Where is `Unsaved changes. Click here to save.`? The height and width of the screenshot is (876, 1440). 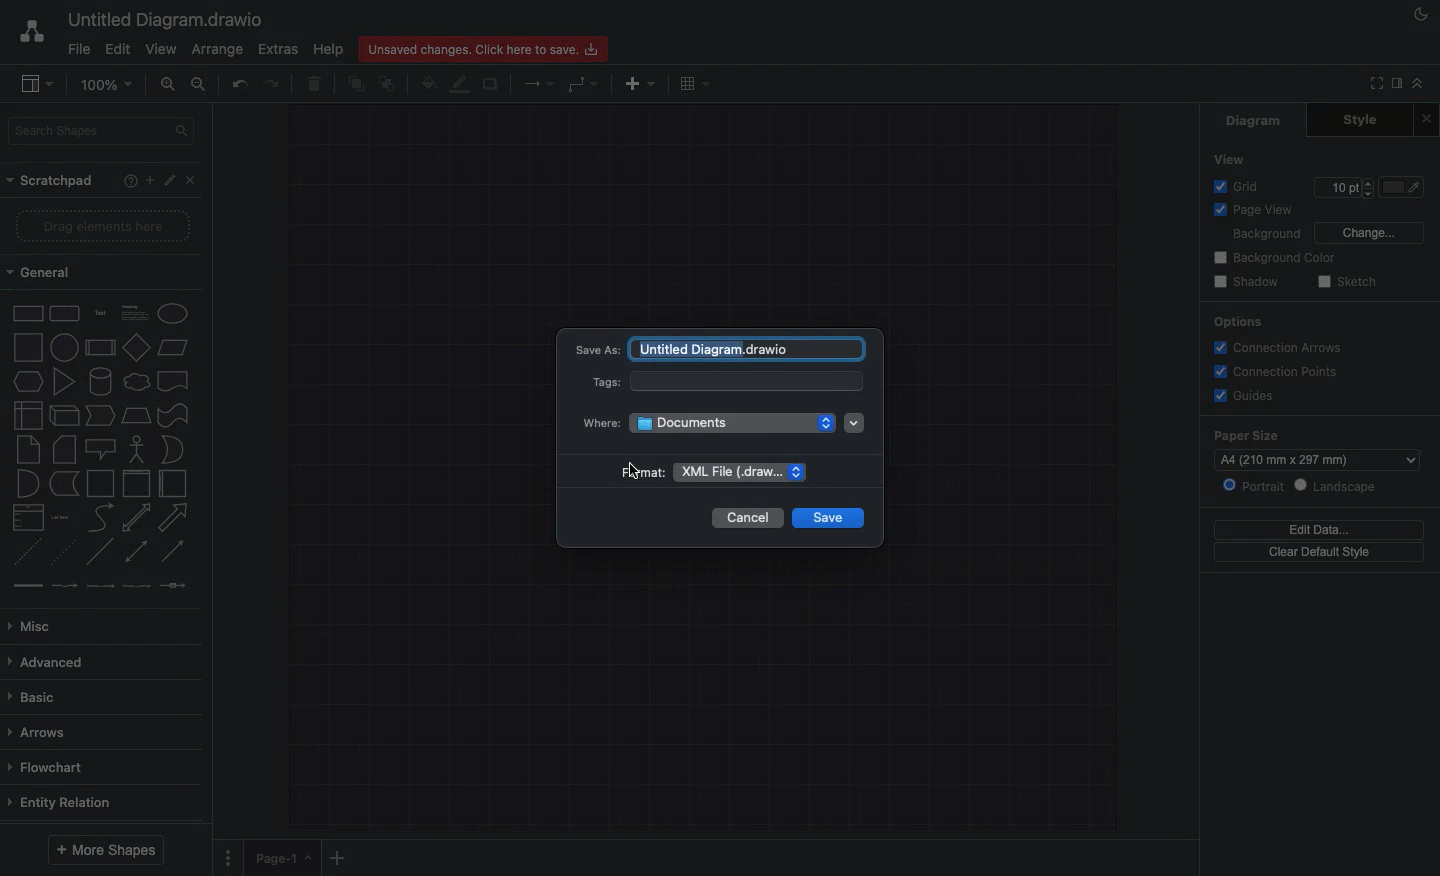
Unsaved changes. Click here to save. is located at coordinates (483, 48).